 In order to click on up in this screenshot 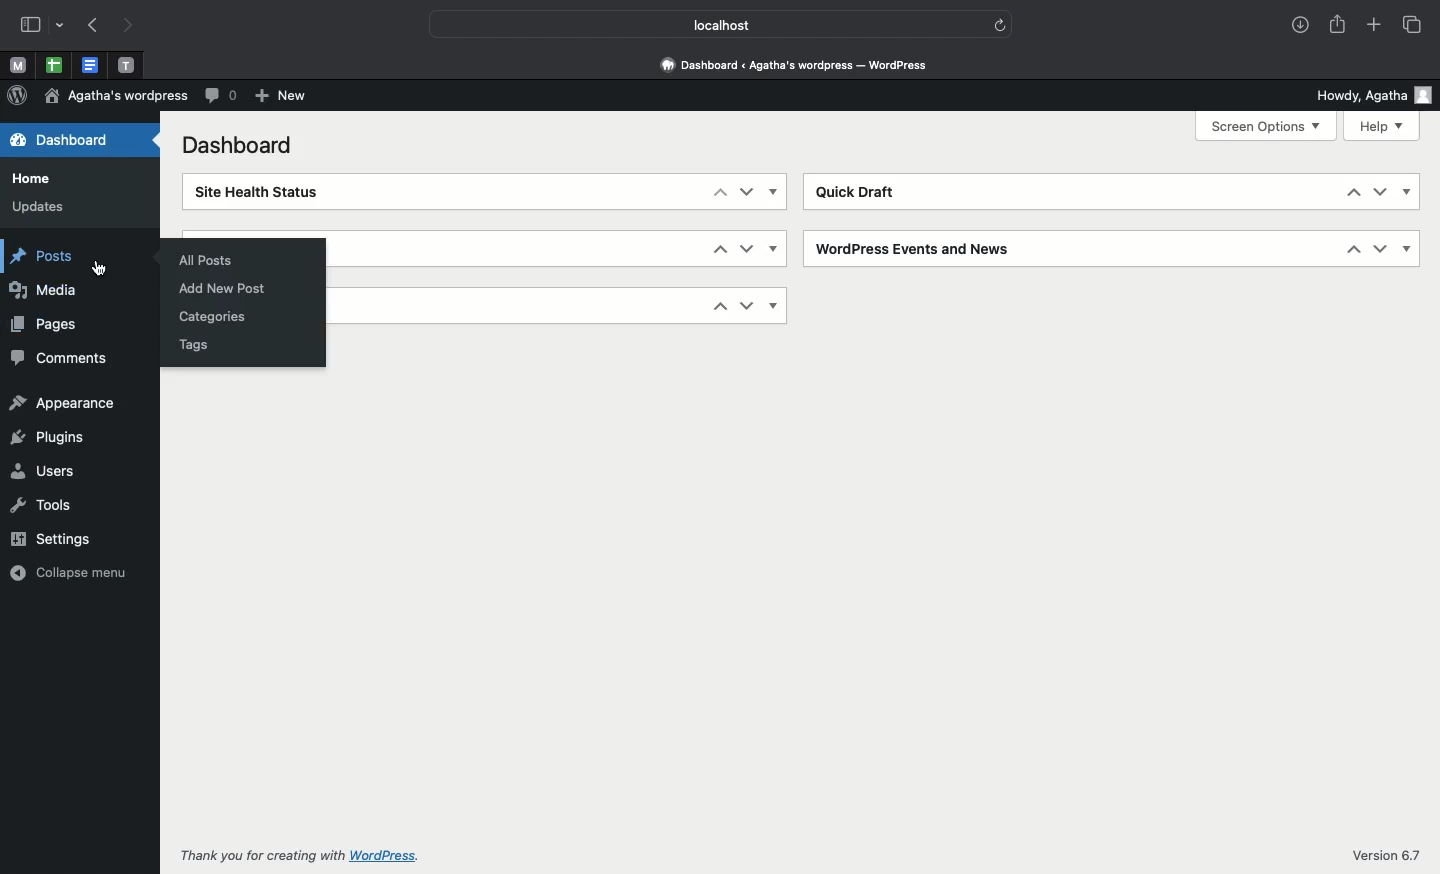, I will do `click(716, 195)`.